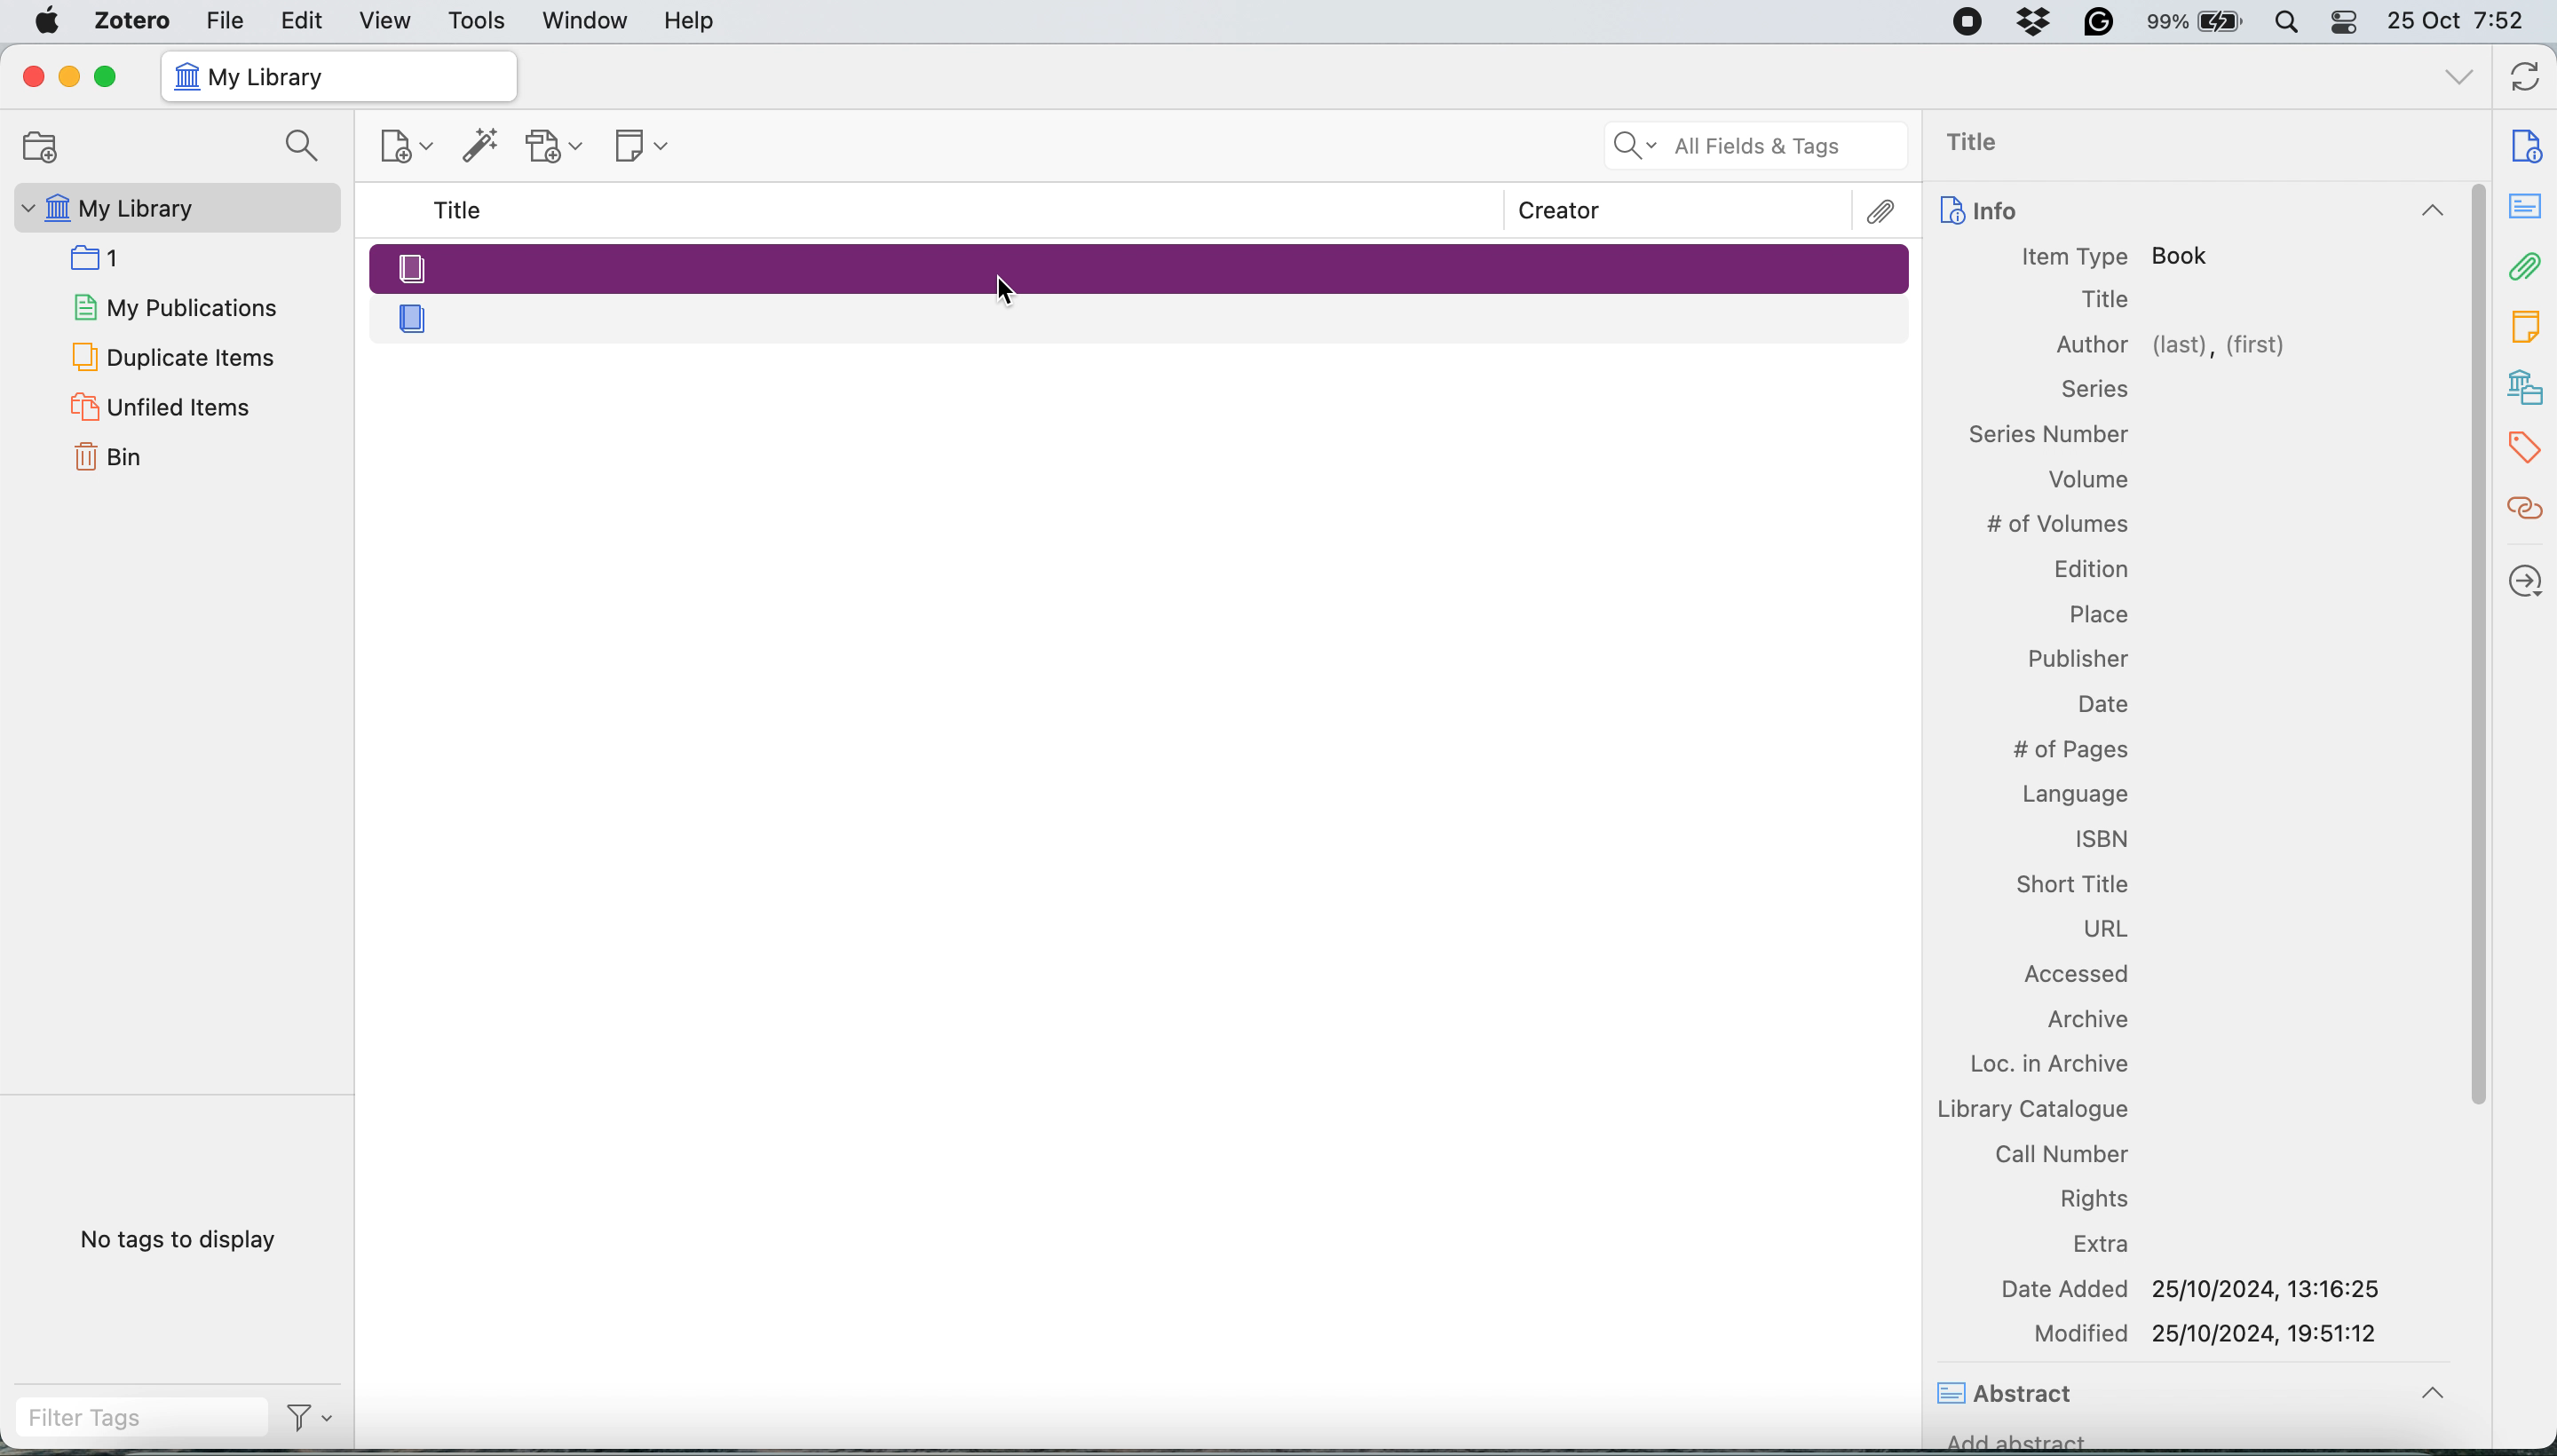  I want to click on Close, so click(32, 76).